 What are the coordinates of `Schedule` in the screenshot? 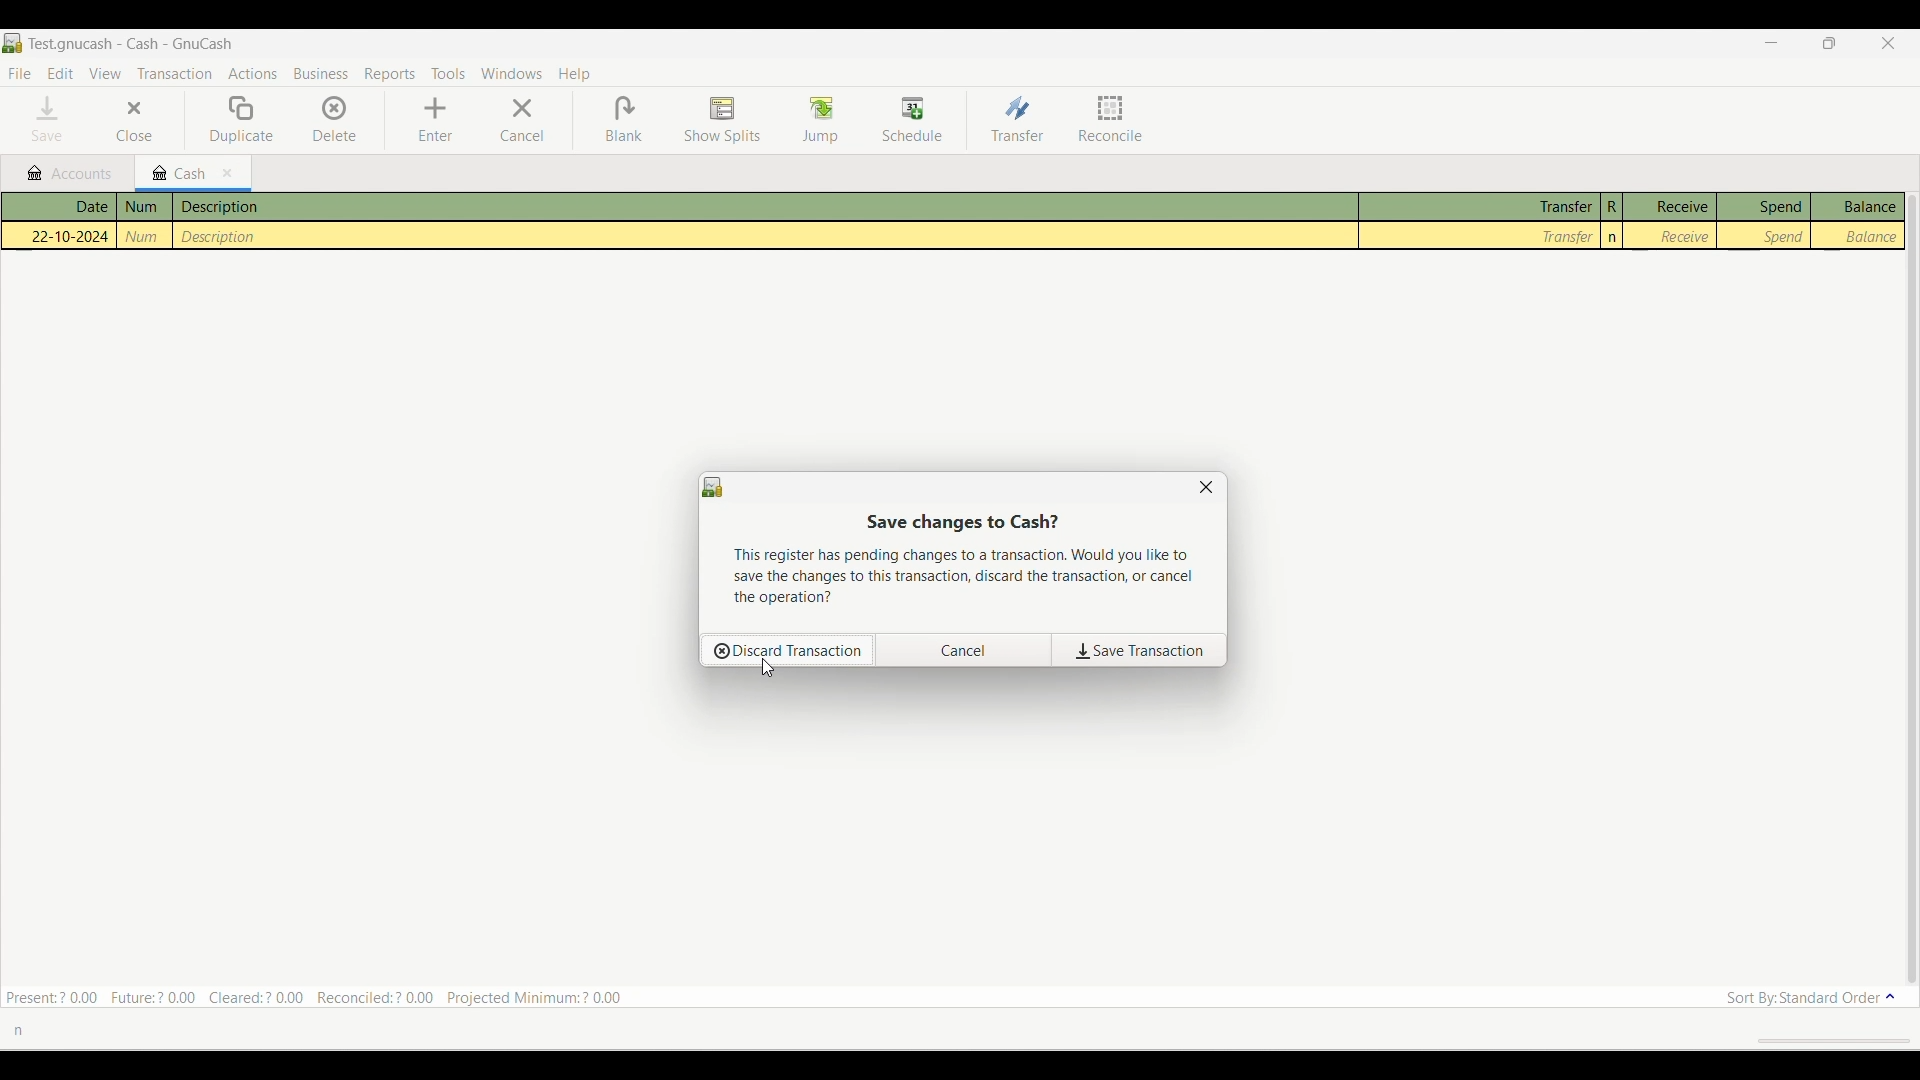 It's located at (912, 119).